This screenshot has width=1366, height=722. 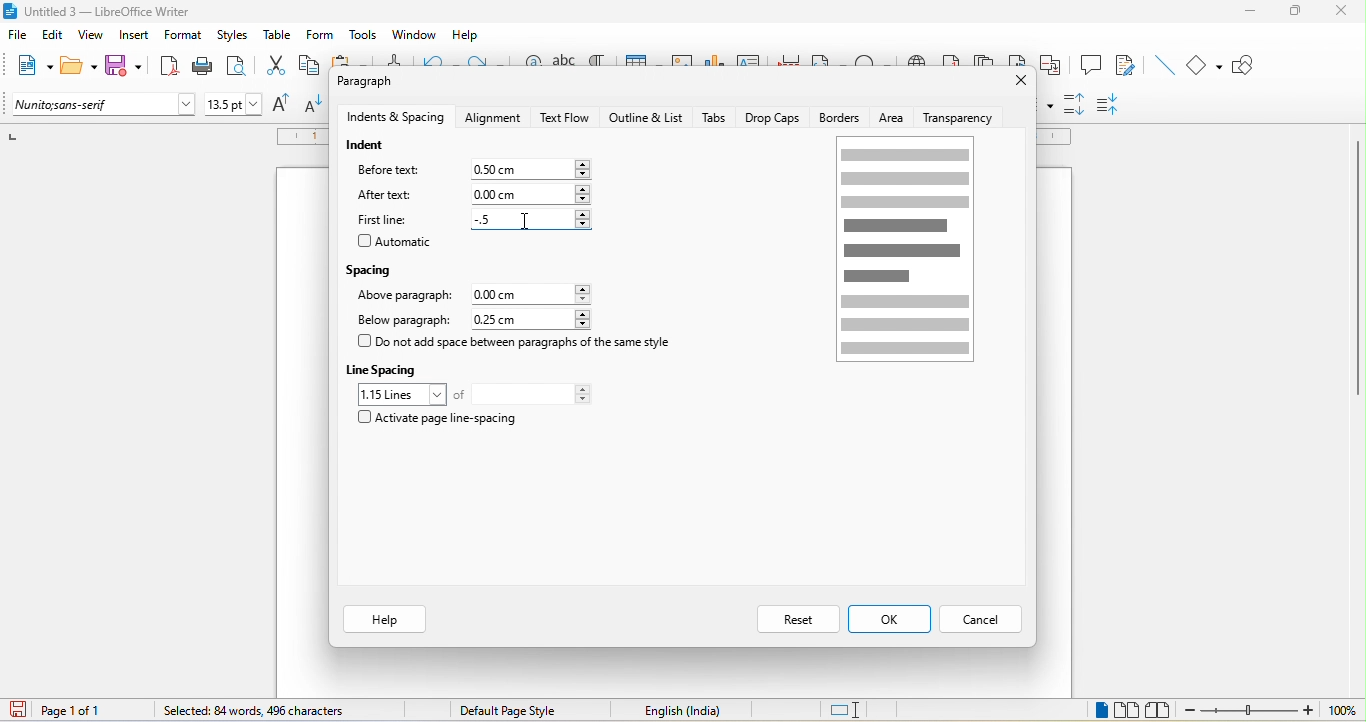 What do you see at coordinates (386, 219) in the screenshot?
I see `first line` at bounding box center [386, 219].